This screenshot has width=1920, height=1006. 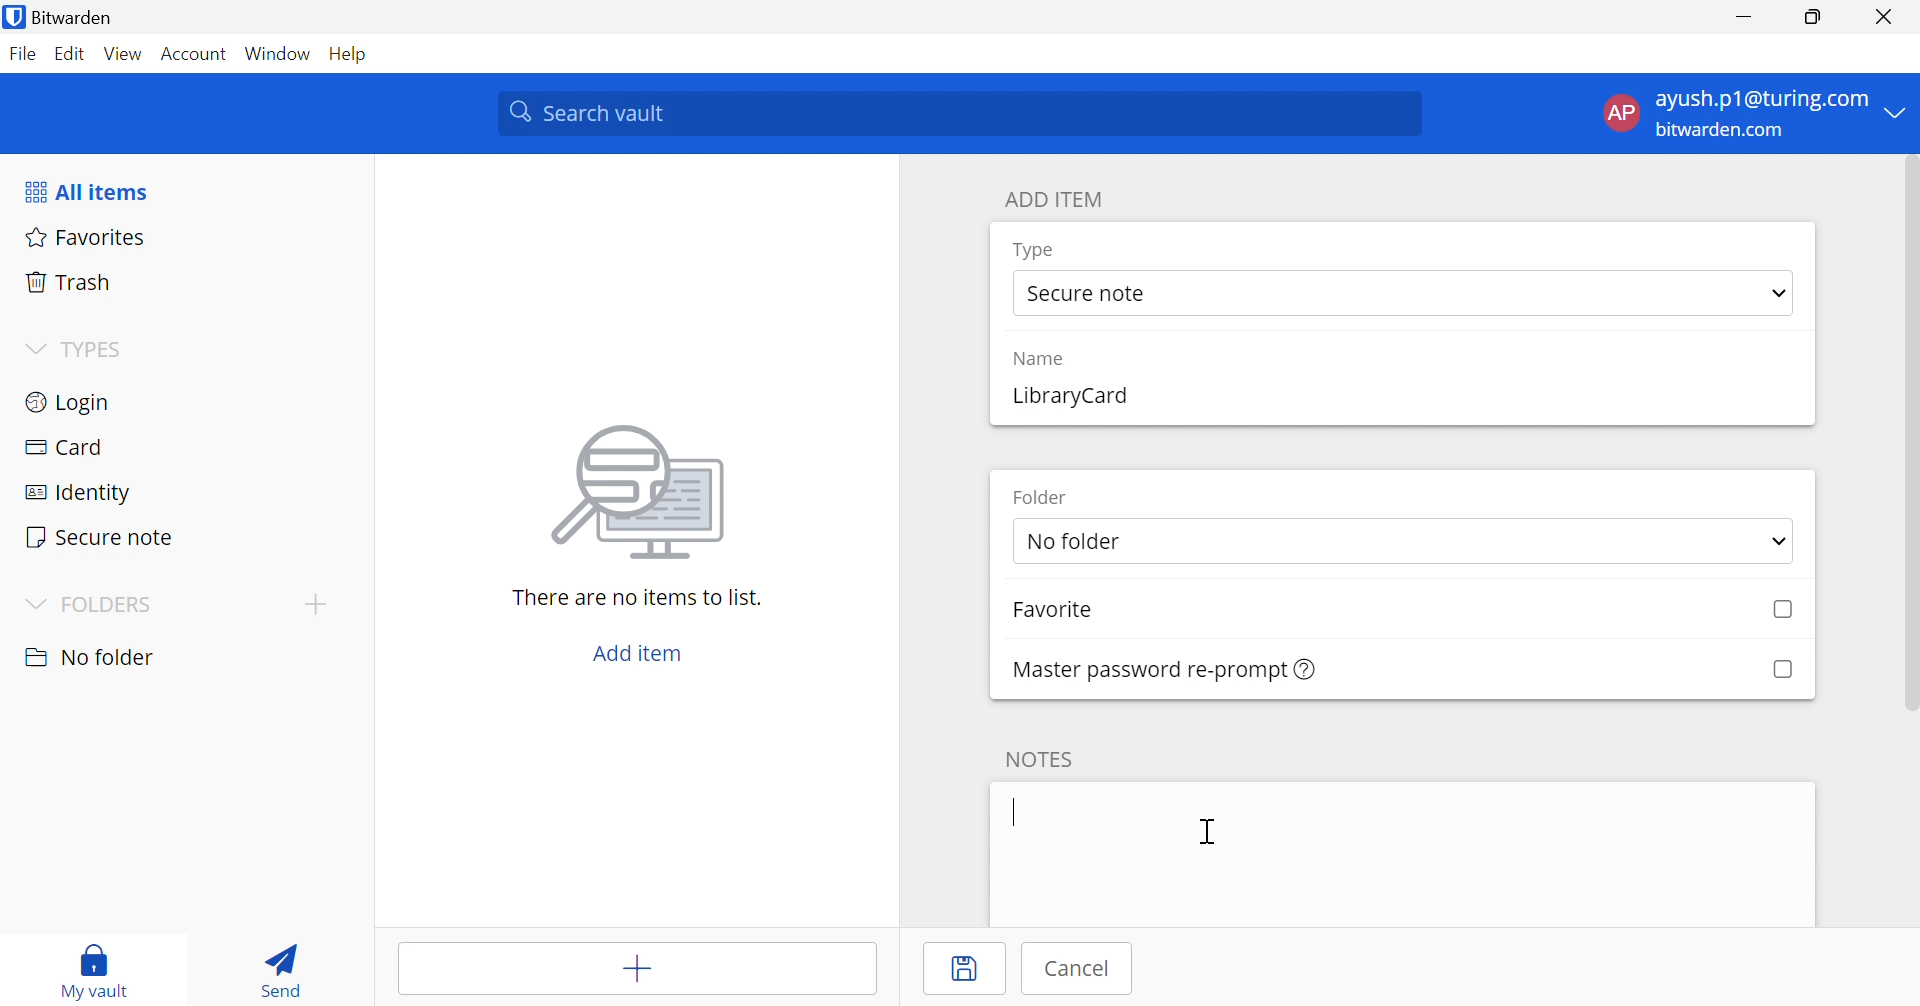 What do you see at coordinates (185, 239) in the screenshot?
I see `Favorites` at bounding box center [185, 239].